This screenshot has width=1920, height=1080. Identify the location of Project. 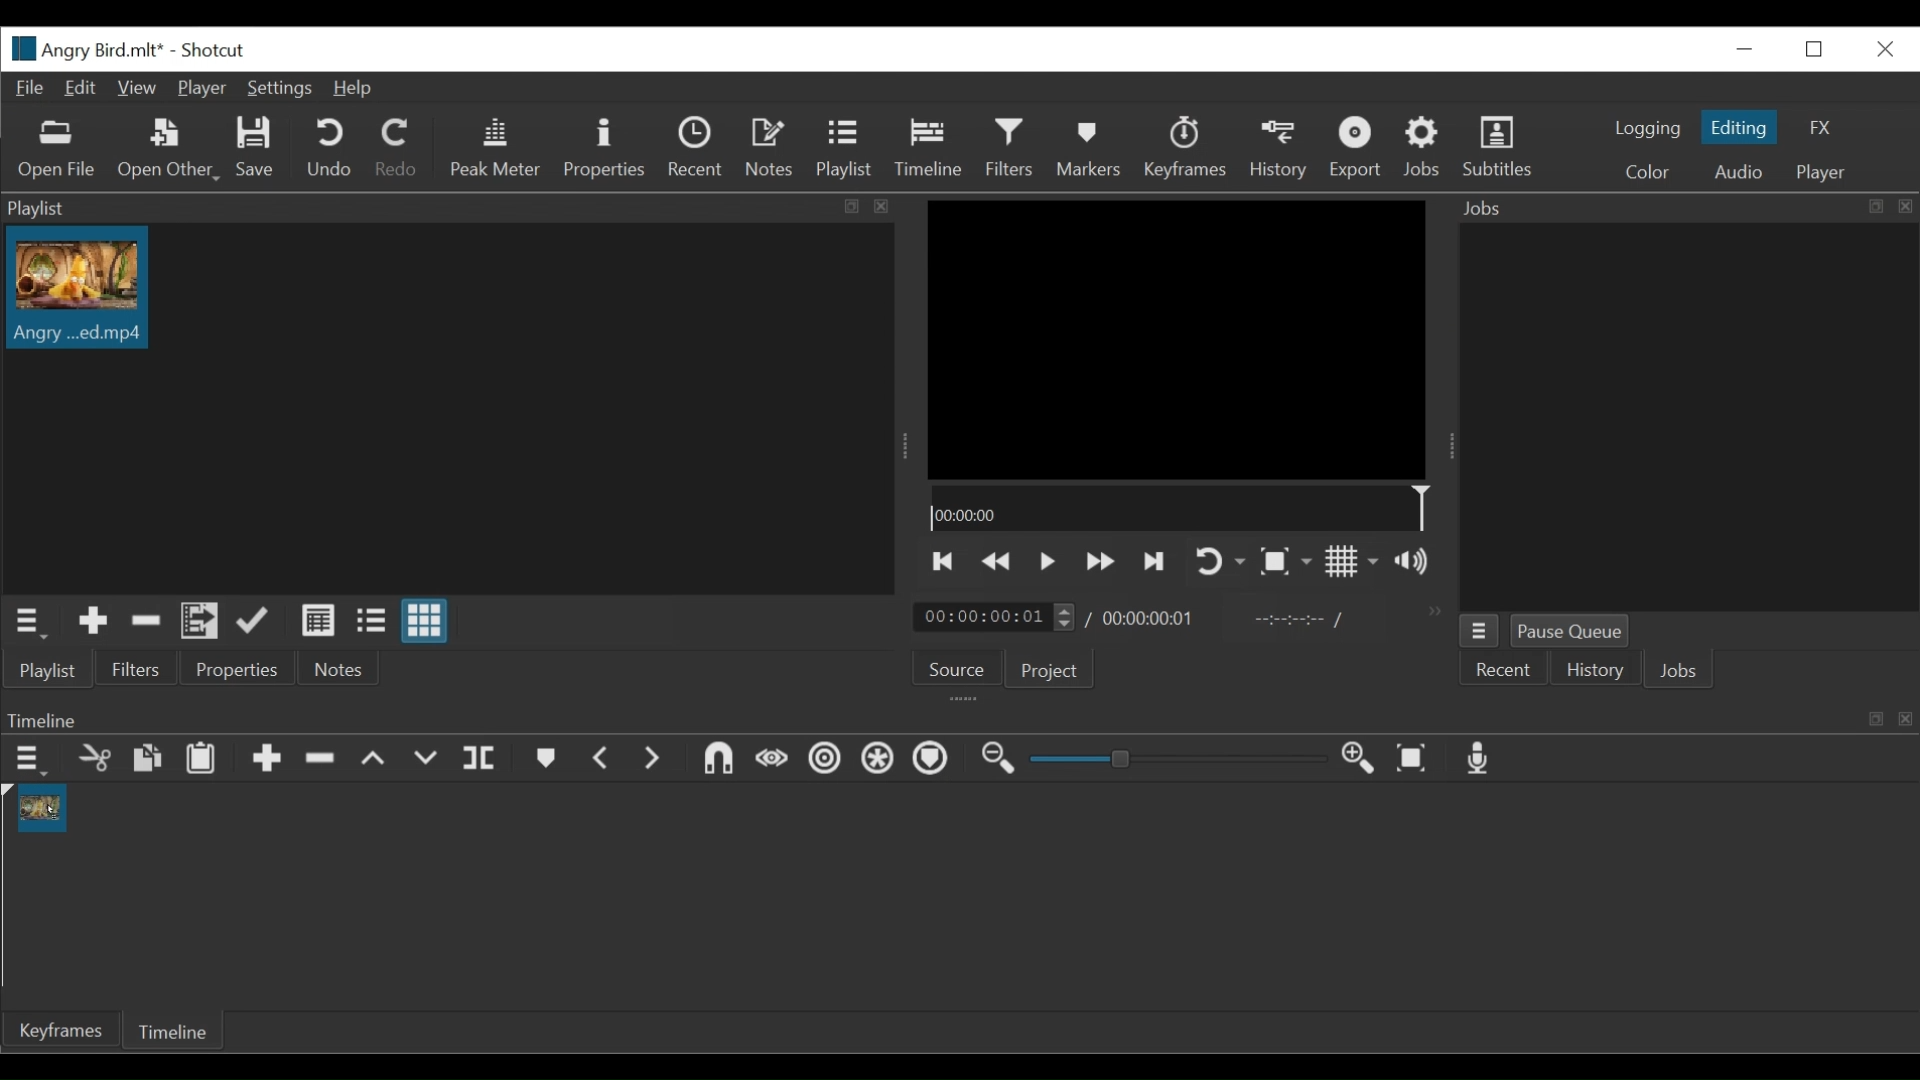
(1052, 671).